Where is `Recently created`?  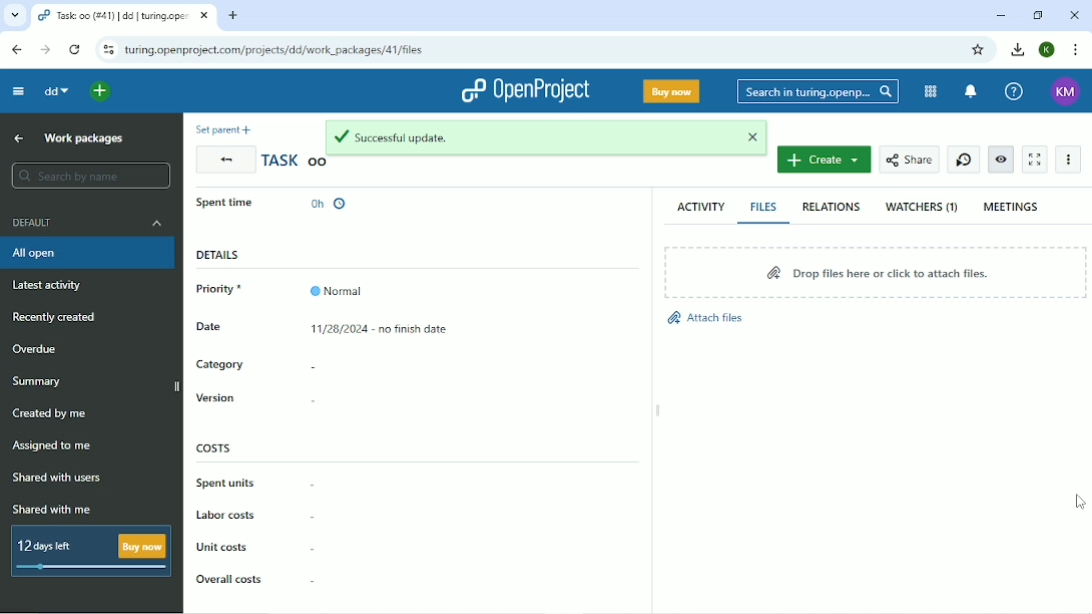 Recently created is located at coordinates (59, 318).